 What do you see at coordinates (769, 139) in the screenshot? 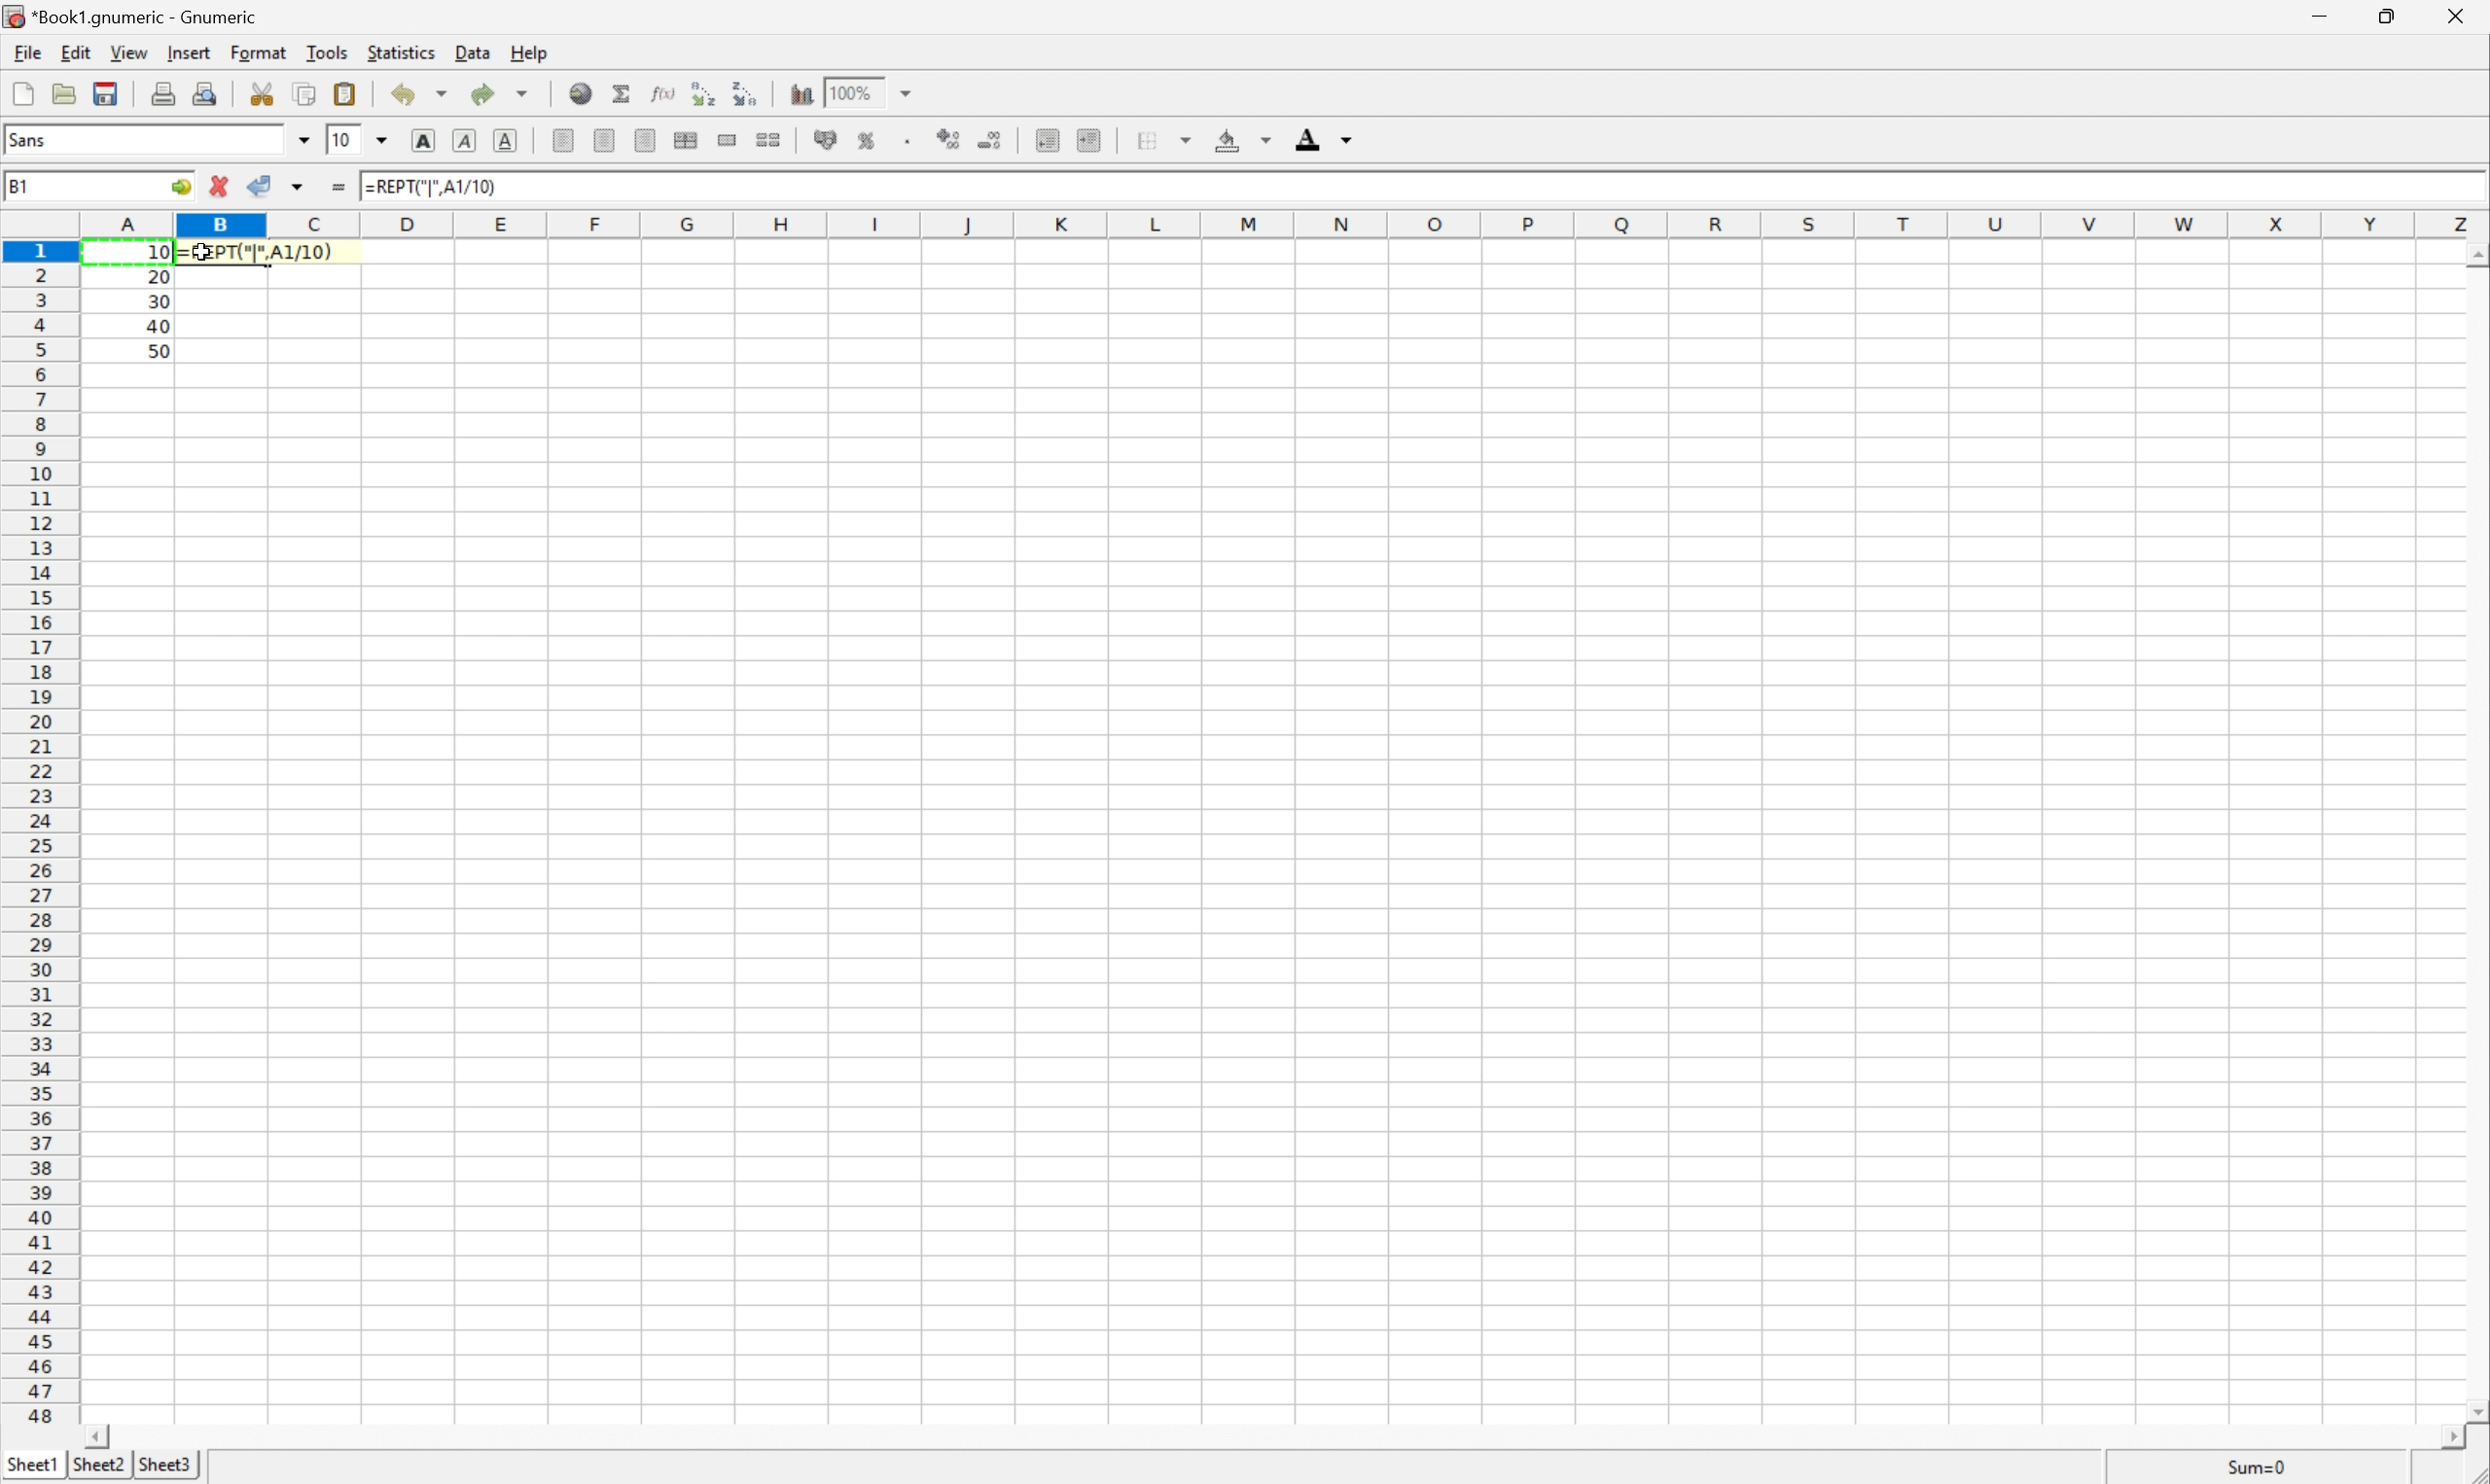
I see `Split the ranges of merged cells` at bounding box center [769, 139].